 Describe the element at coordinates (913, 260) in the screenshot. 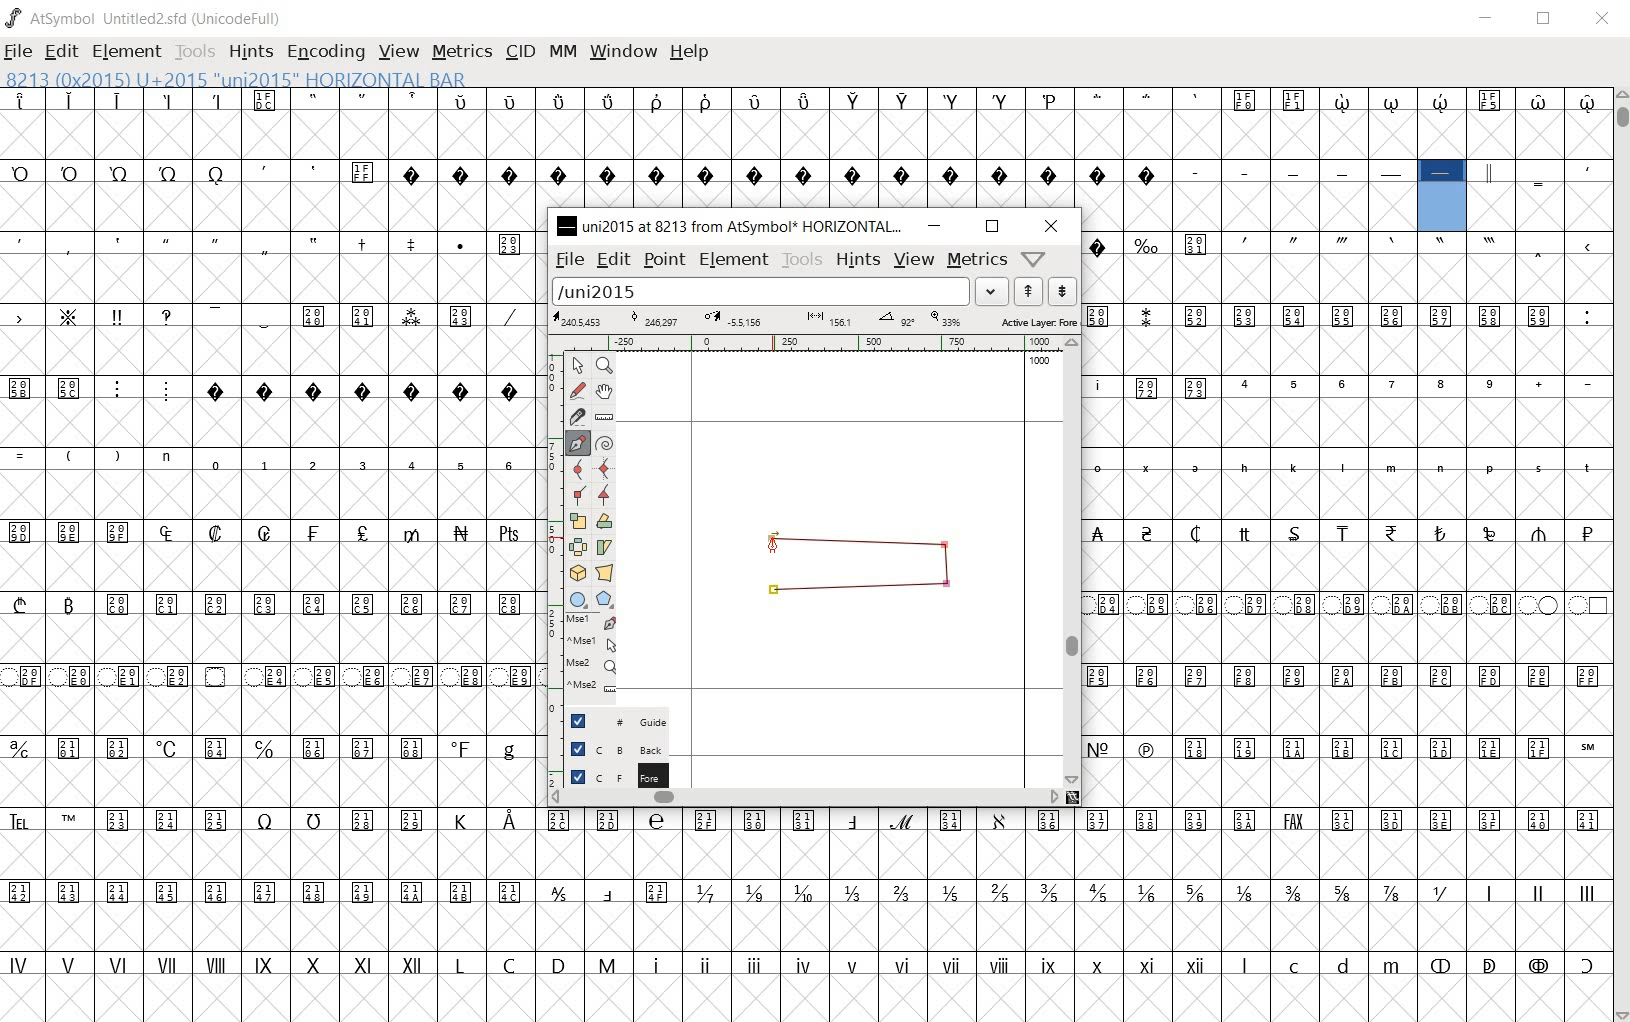

I see `view` at that location.